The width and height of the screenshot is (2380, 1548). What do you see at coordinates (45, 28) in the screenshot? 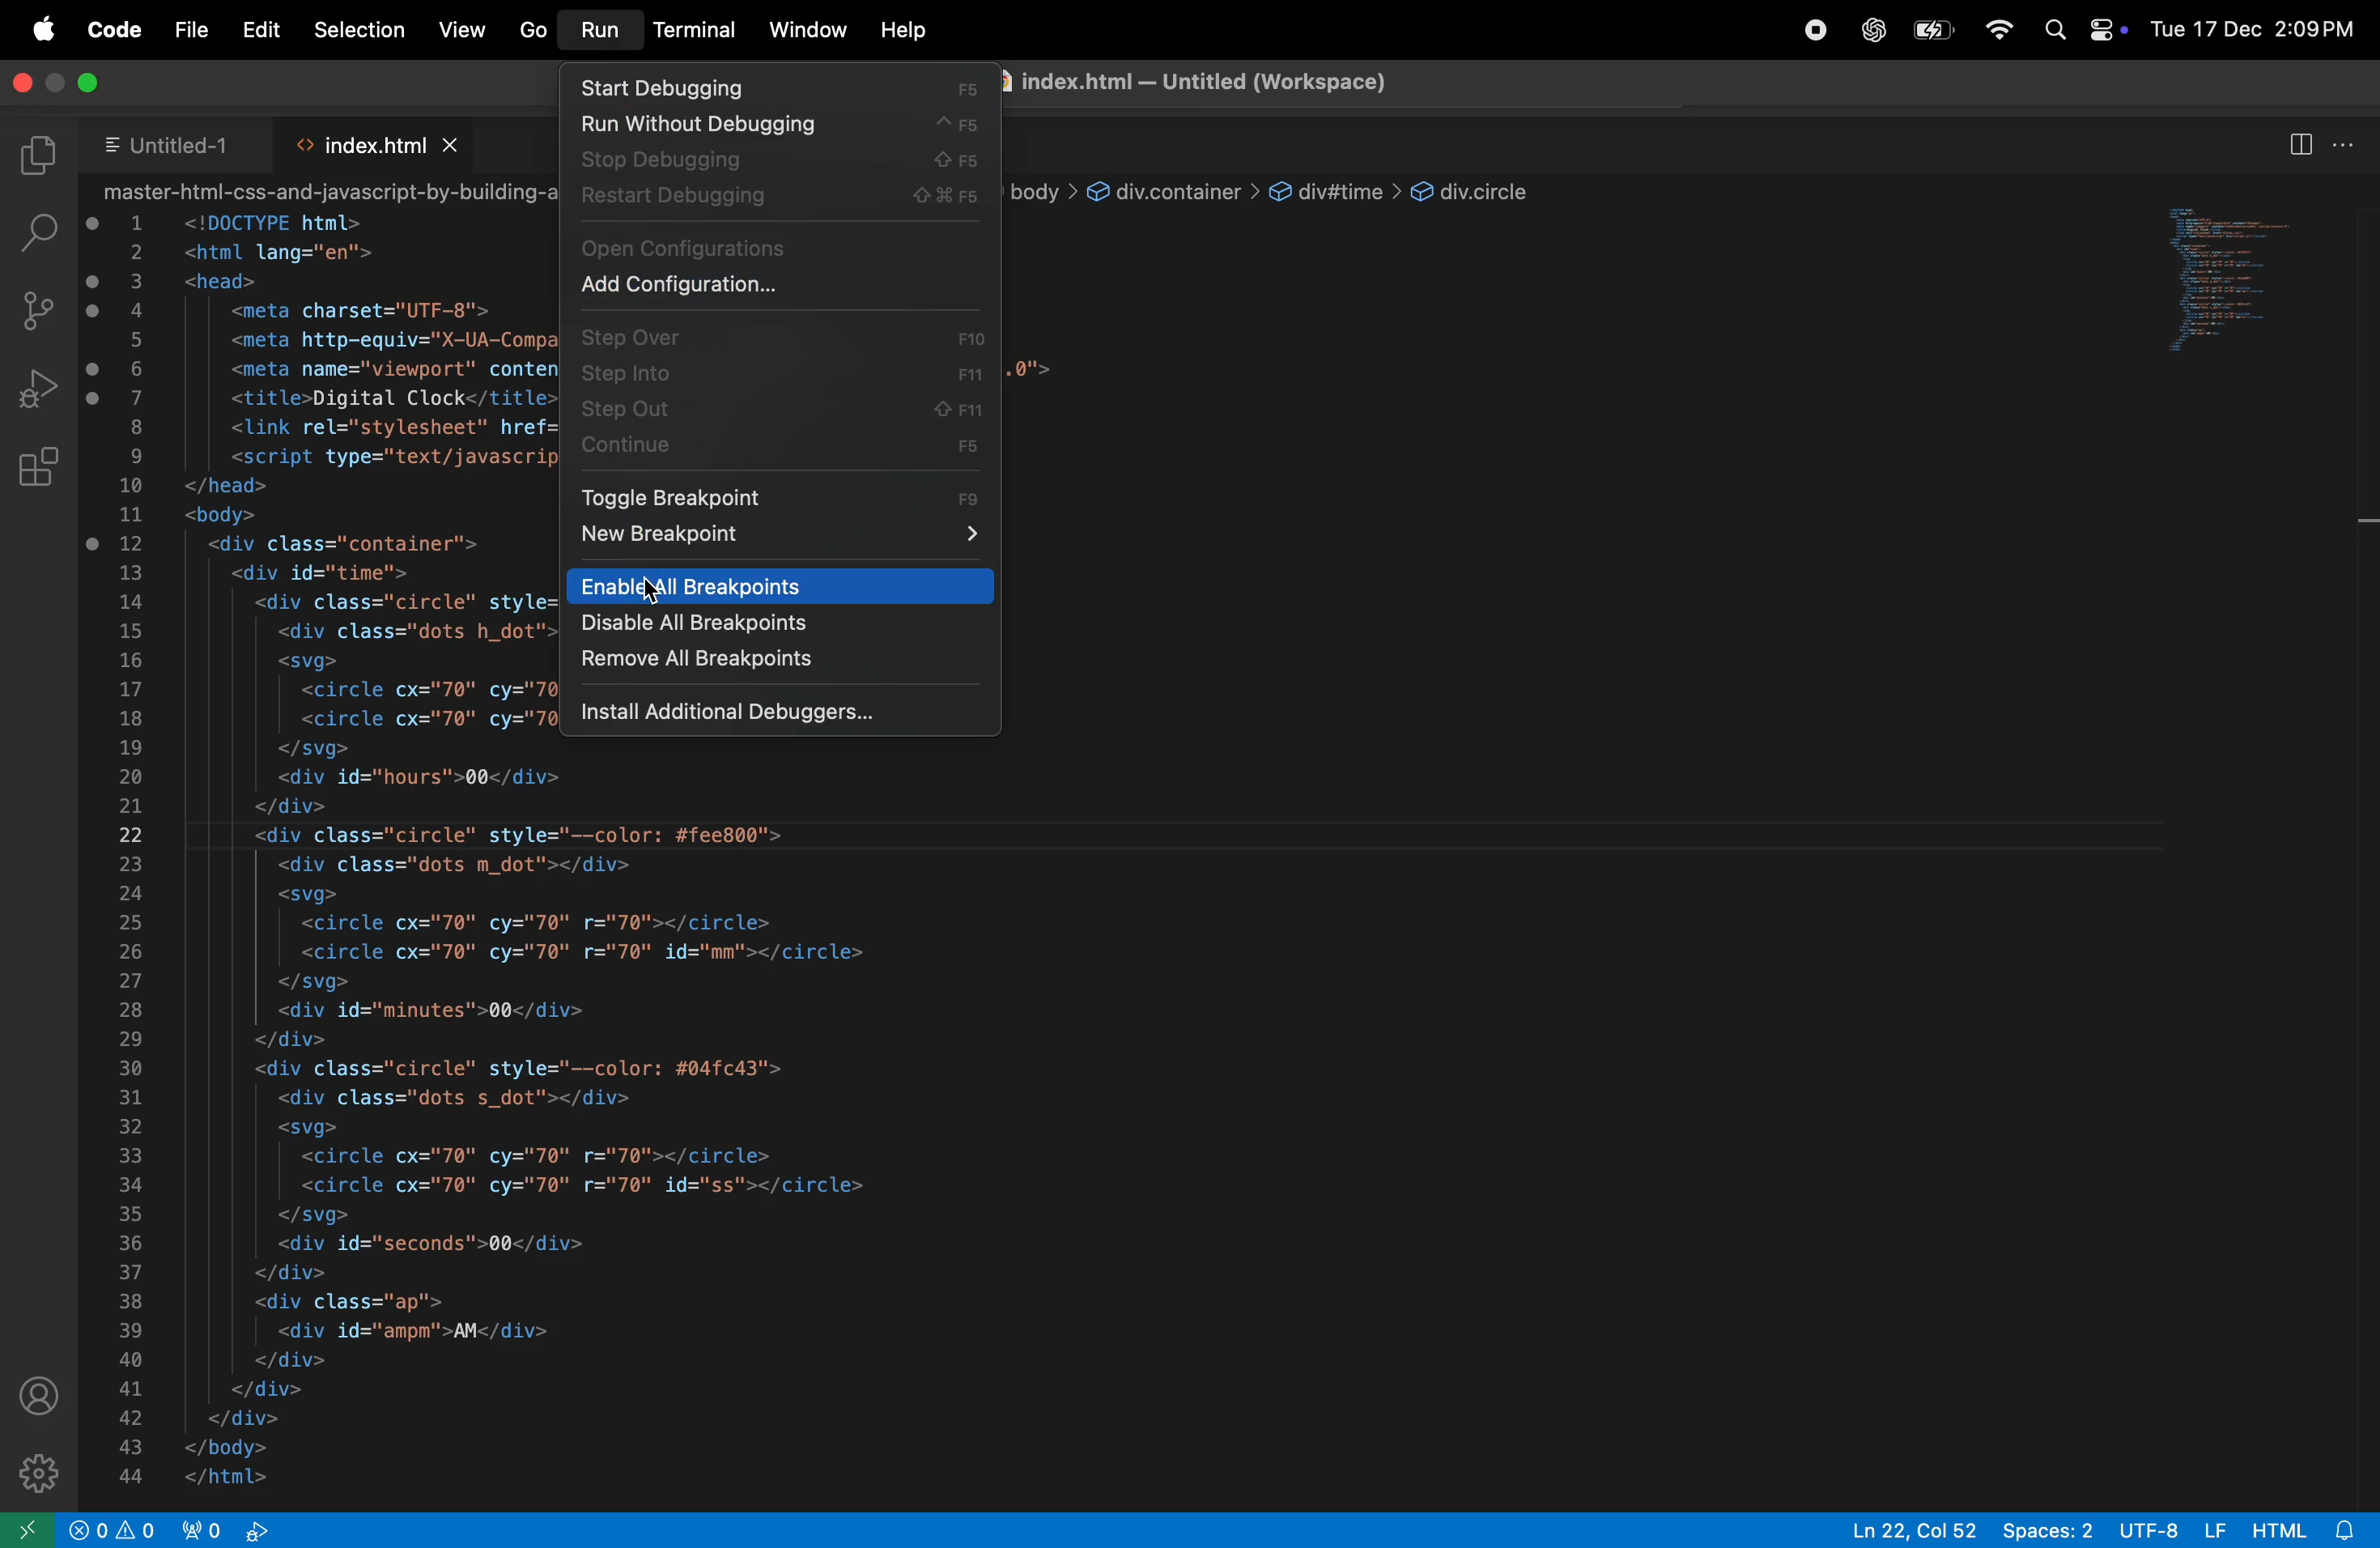
I see `apple menu` at bounding box center [45, 28].